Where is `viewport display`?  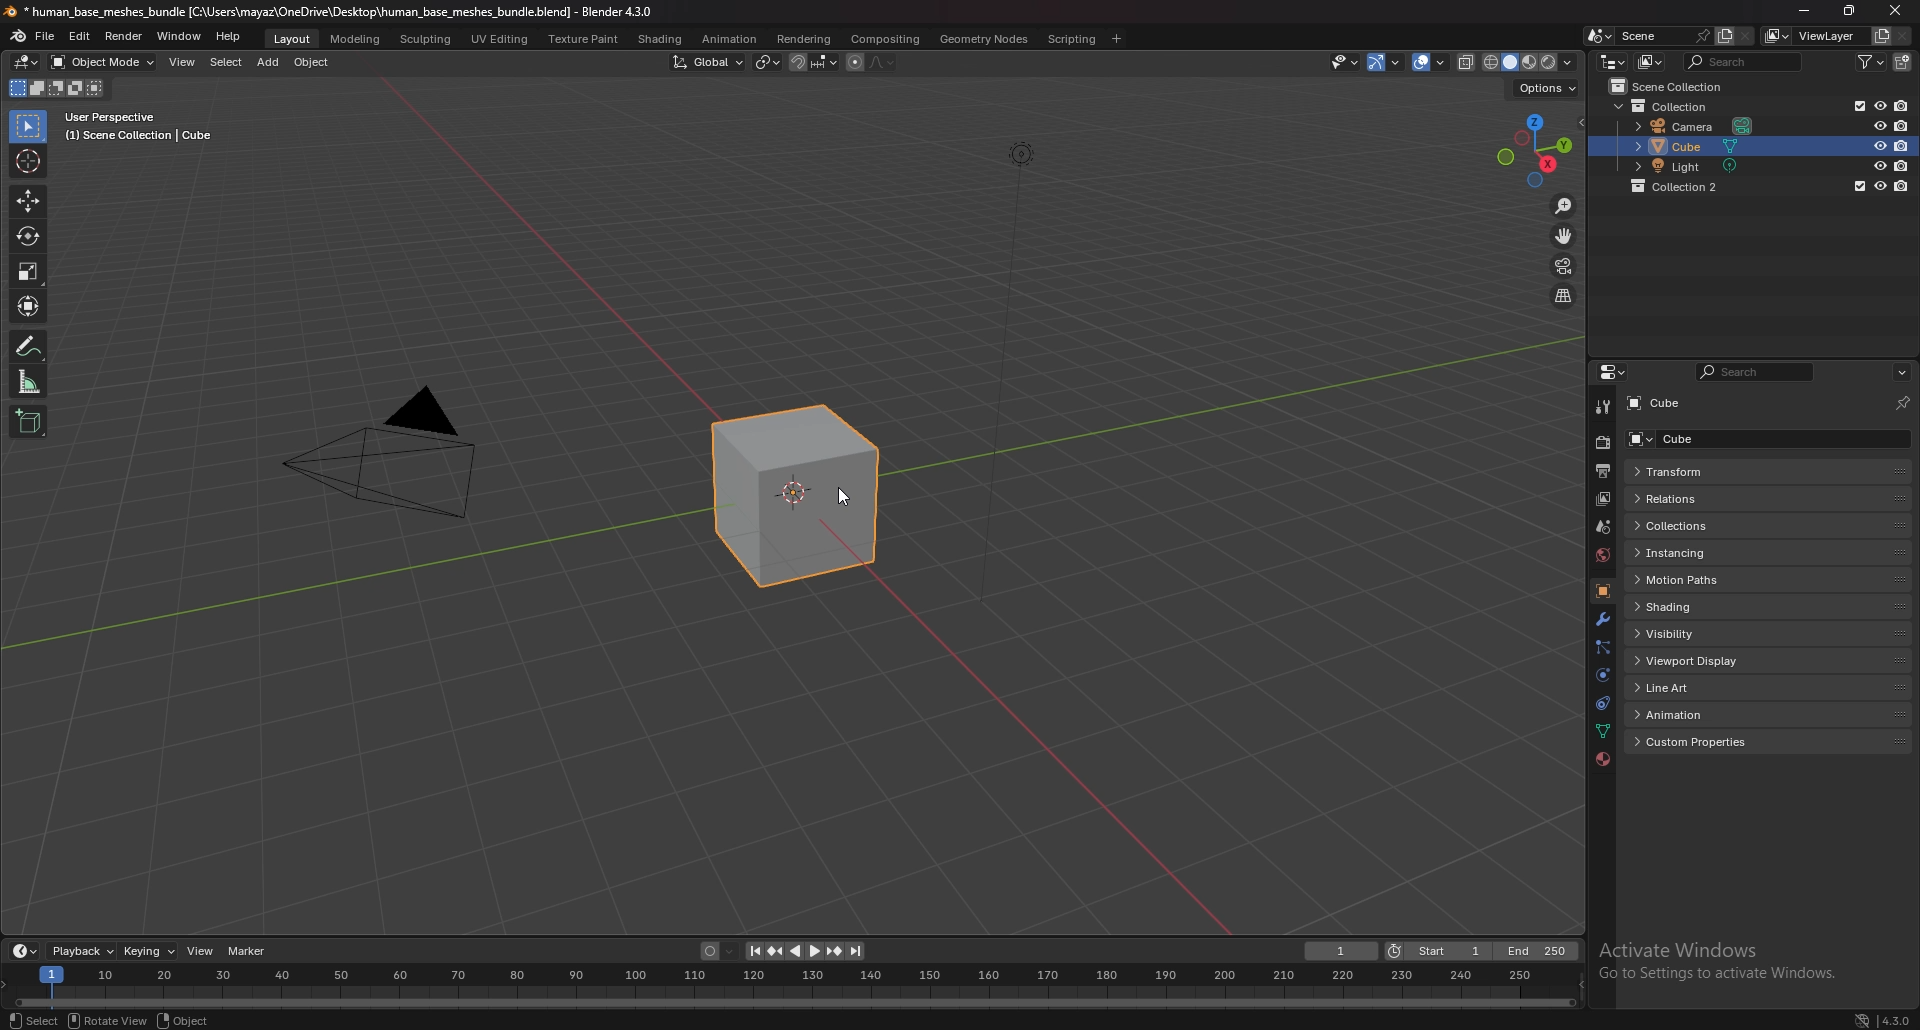
viewport display is located at coordinates (1705, 661).